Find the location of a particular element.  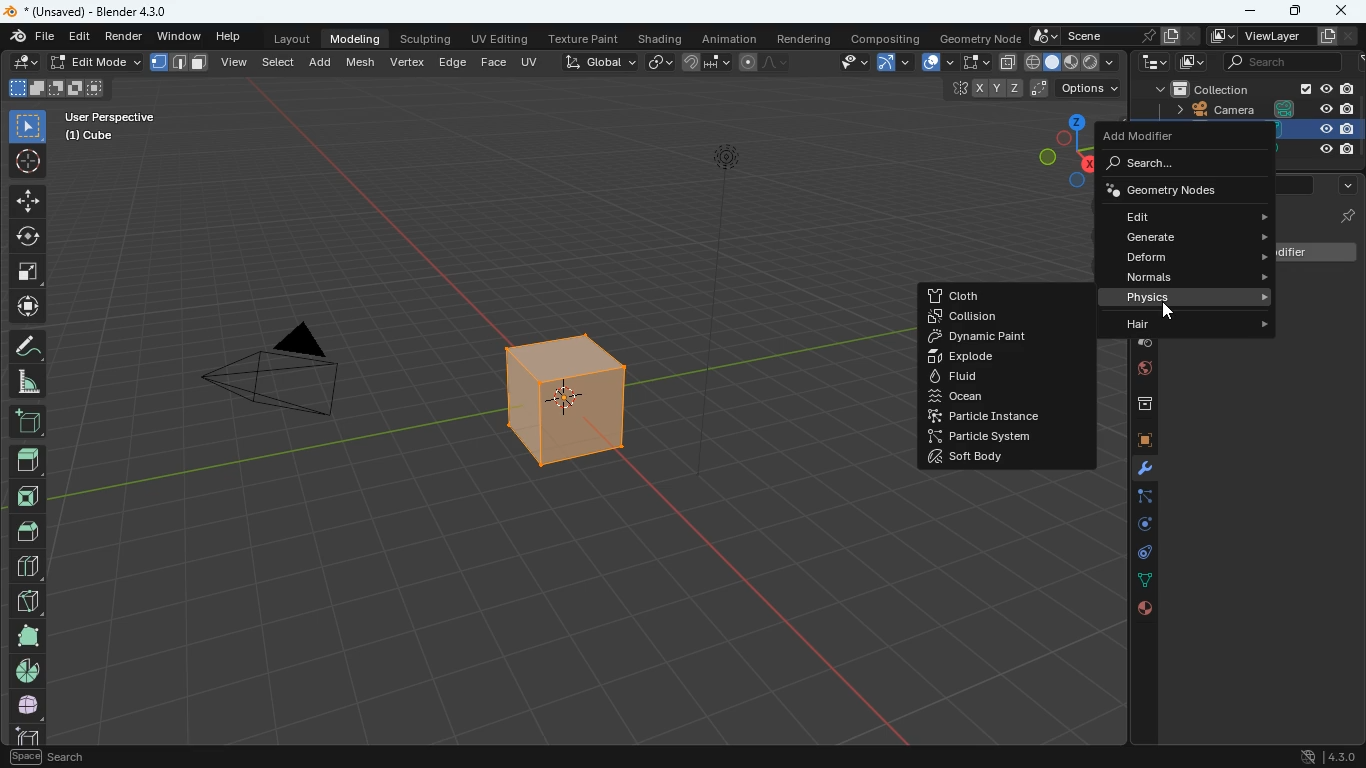

angle is located at coordinates (25, 381).